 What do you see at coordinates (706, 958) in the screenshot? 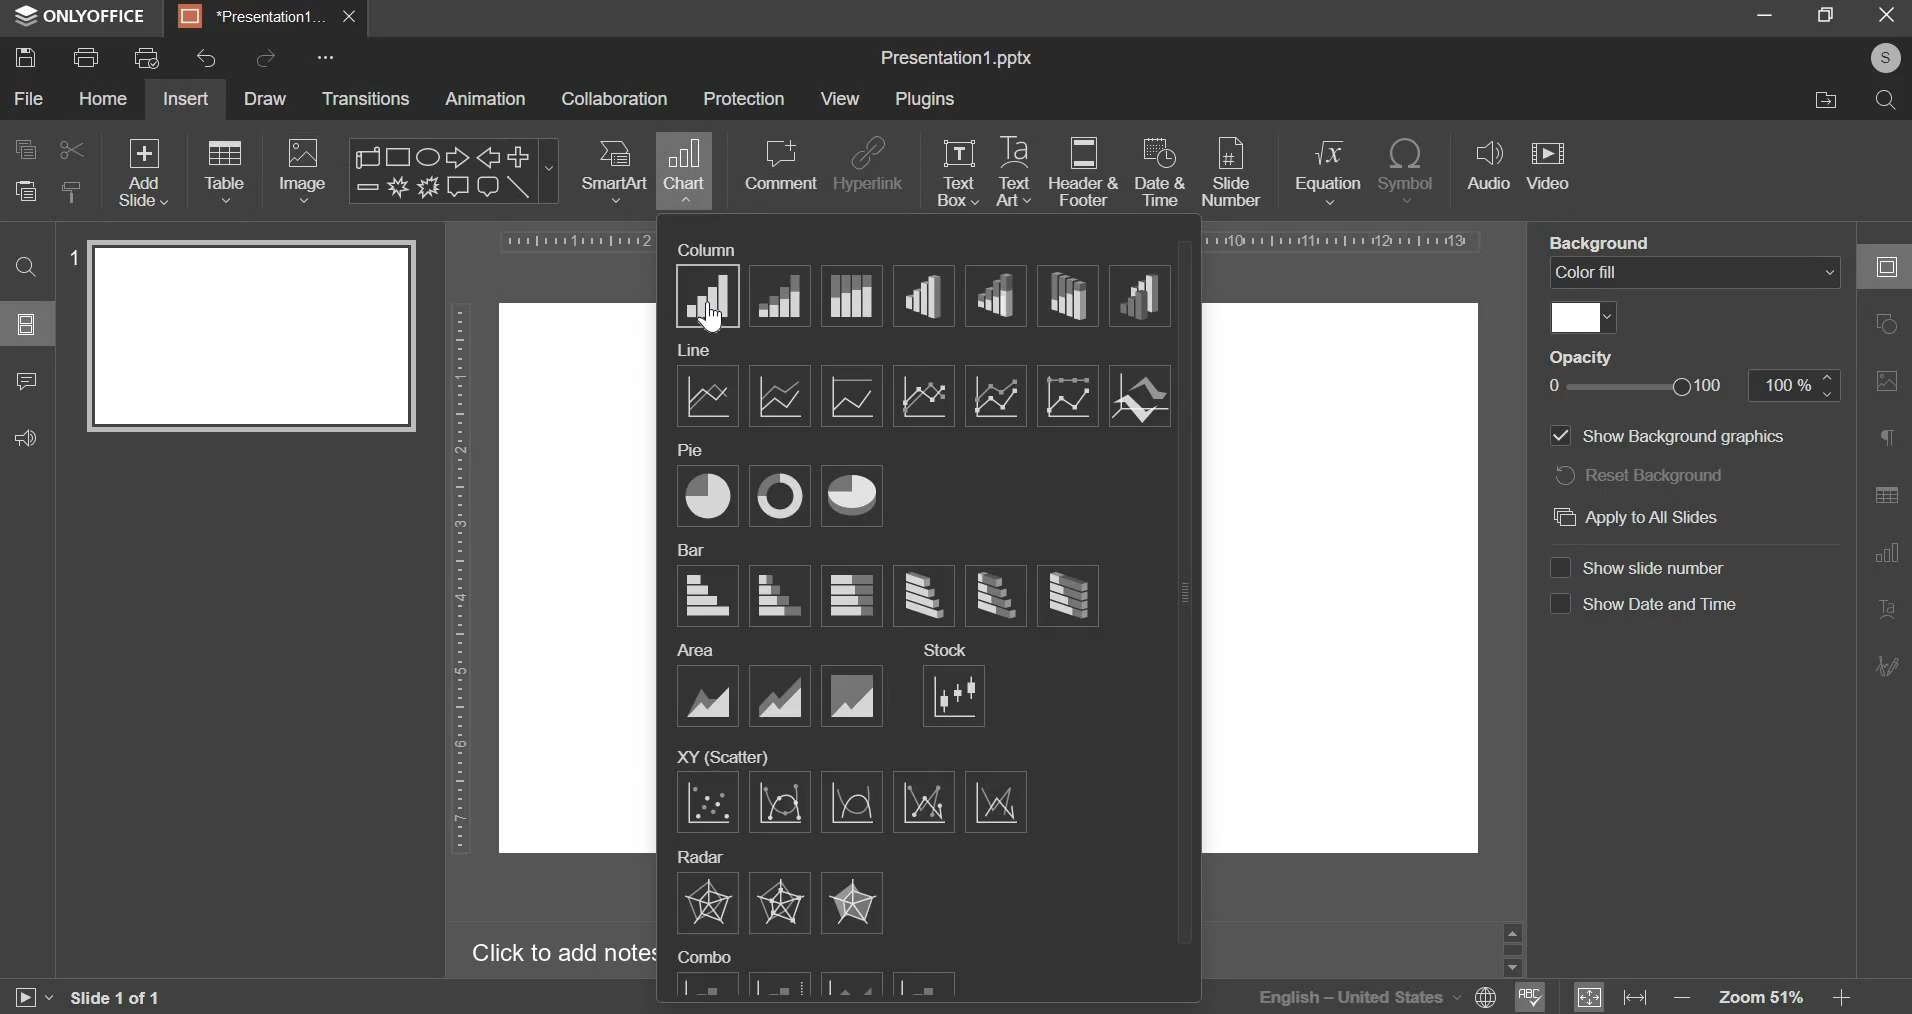
I see `combo` at bounding box center [706, 958].